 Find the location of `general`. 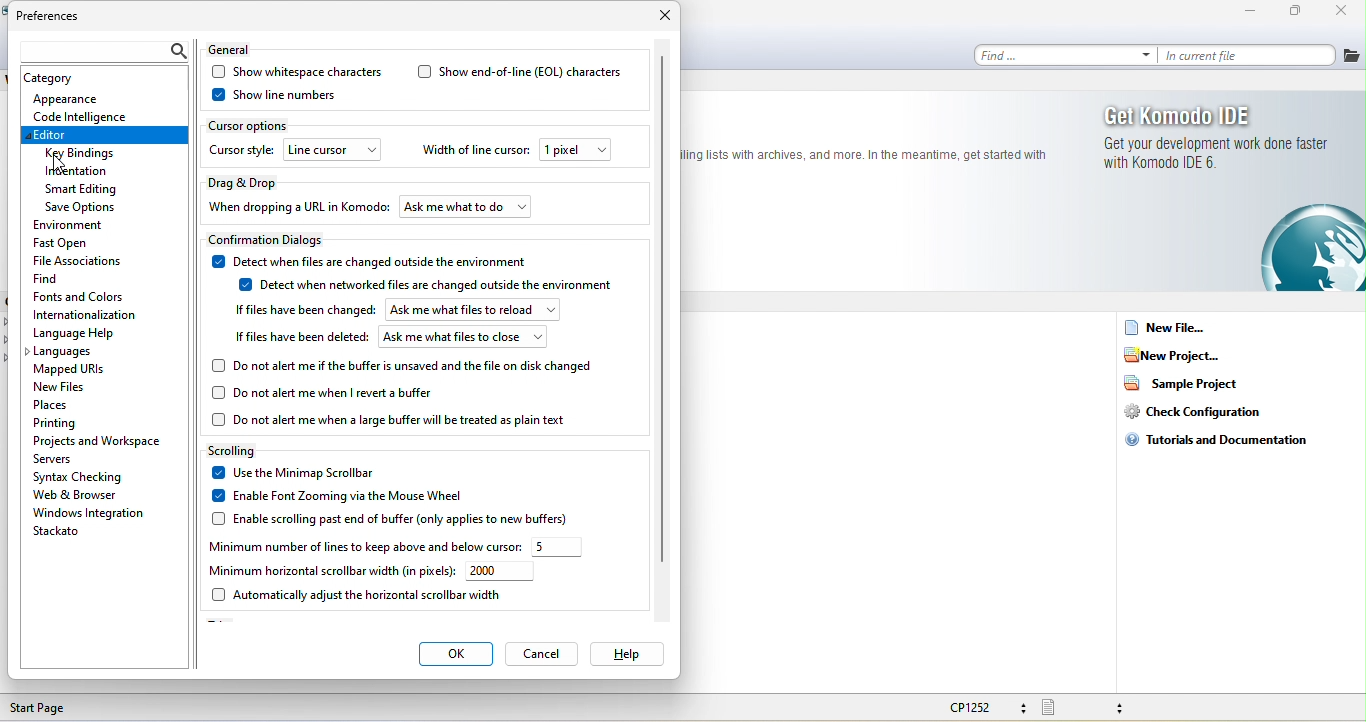

general is located at coordinates (237, 47).